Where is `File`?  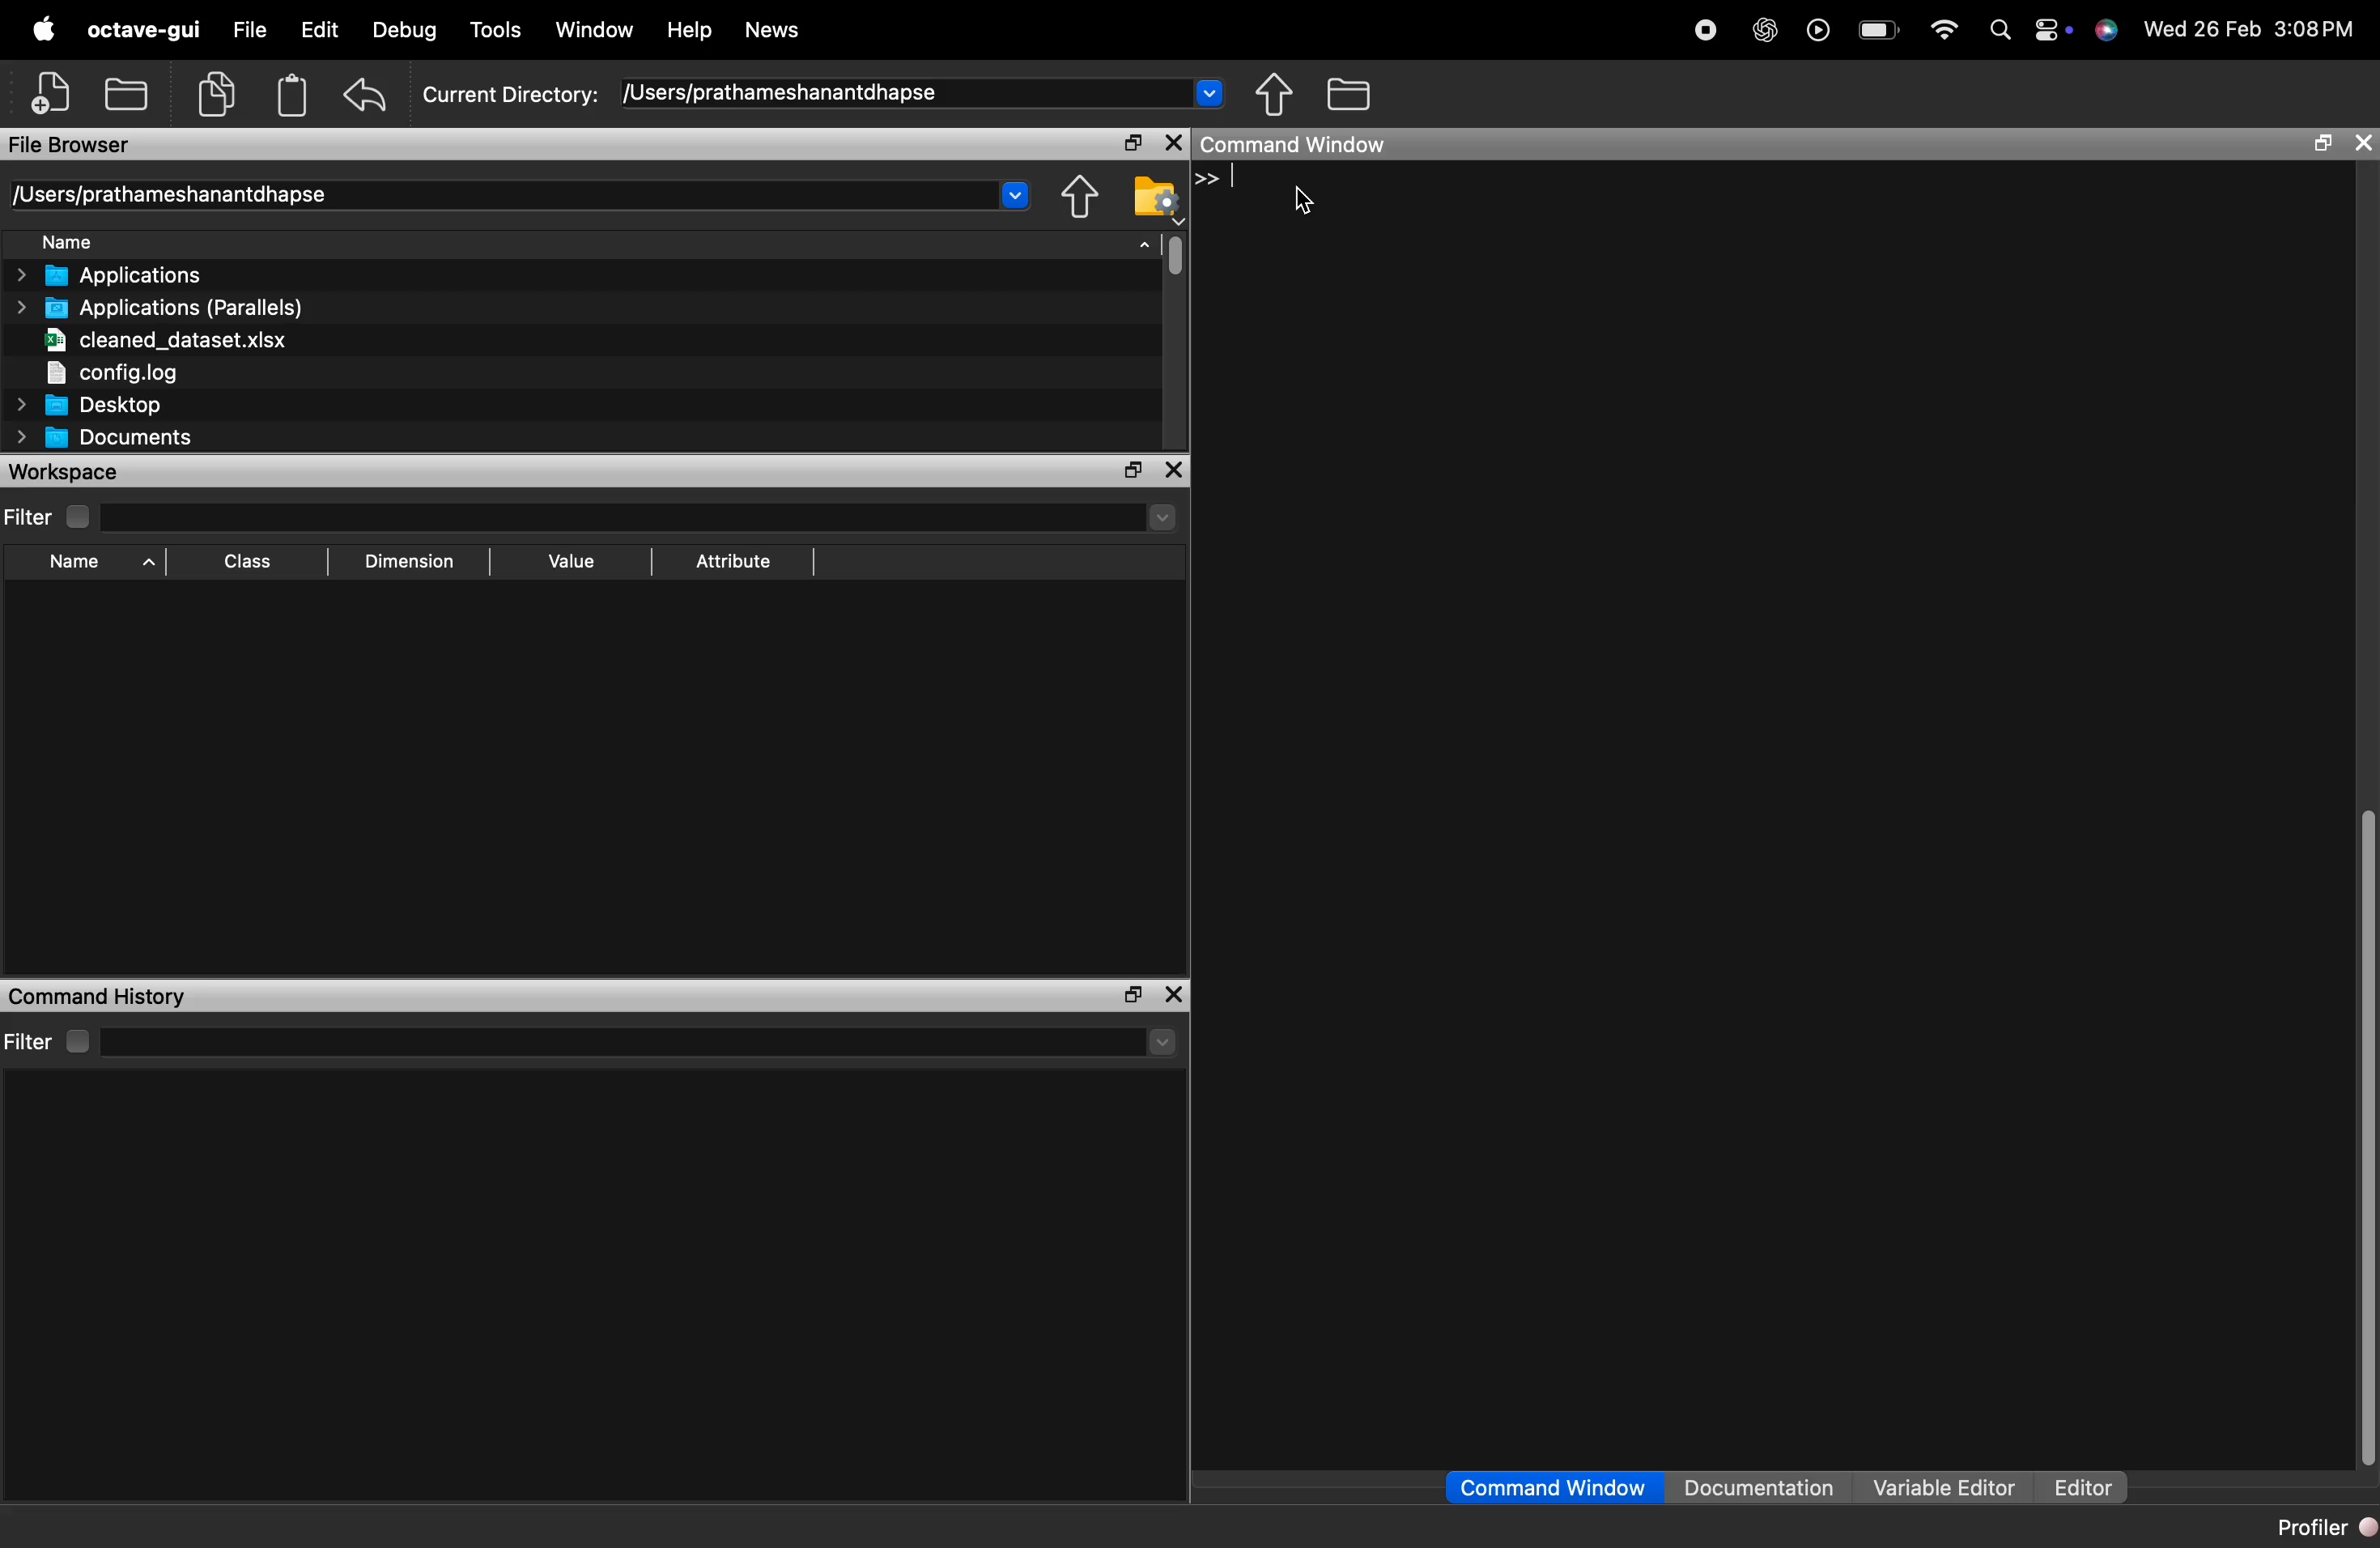
File is located at coordinates (247, 30).